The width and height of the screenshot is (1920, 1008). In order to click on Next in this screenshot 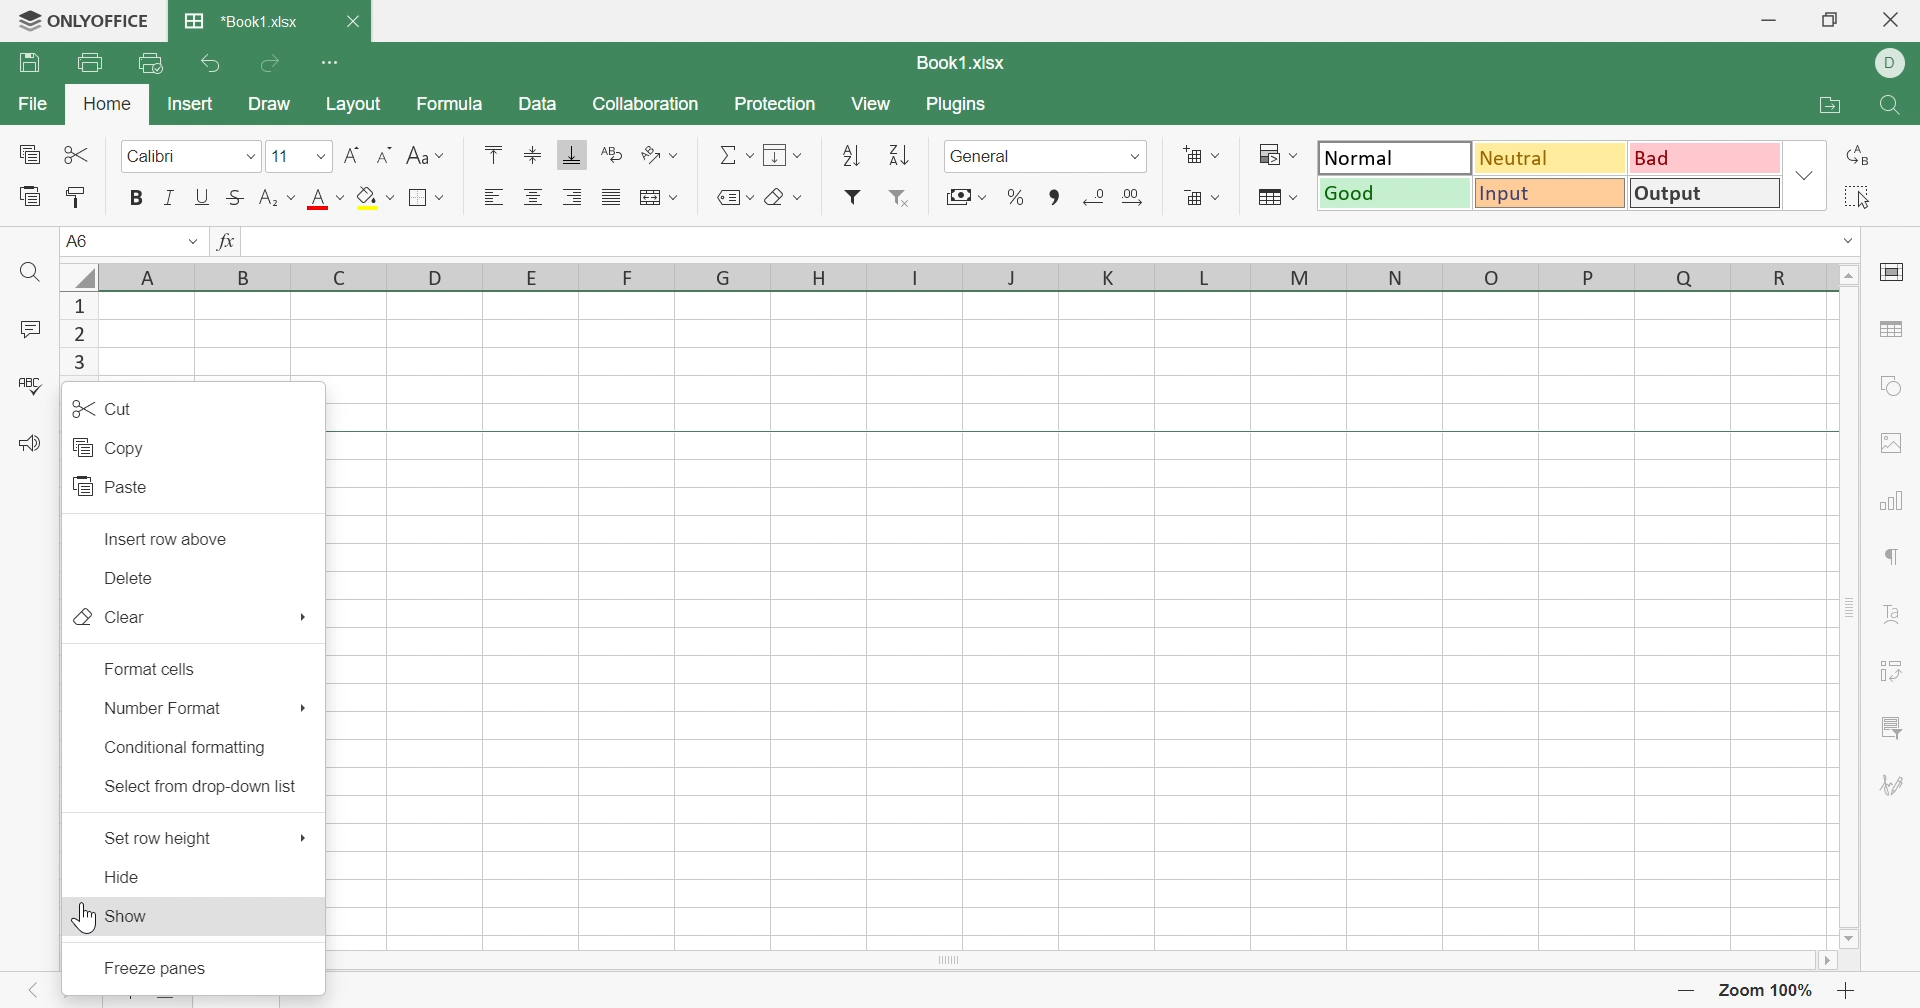, I will do `click(68, 994)`.